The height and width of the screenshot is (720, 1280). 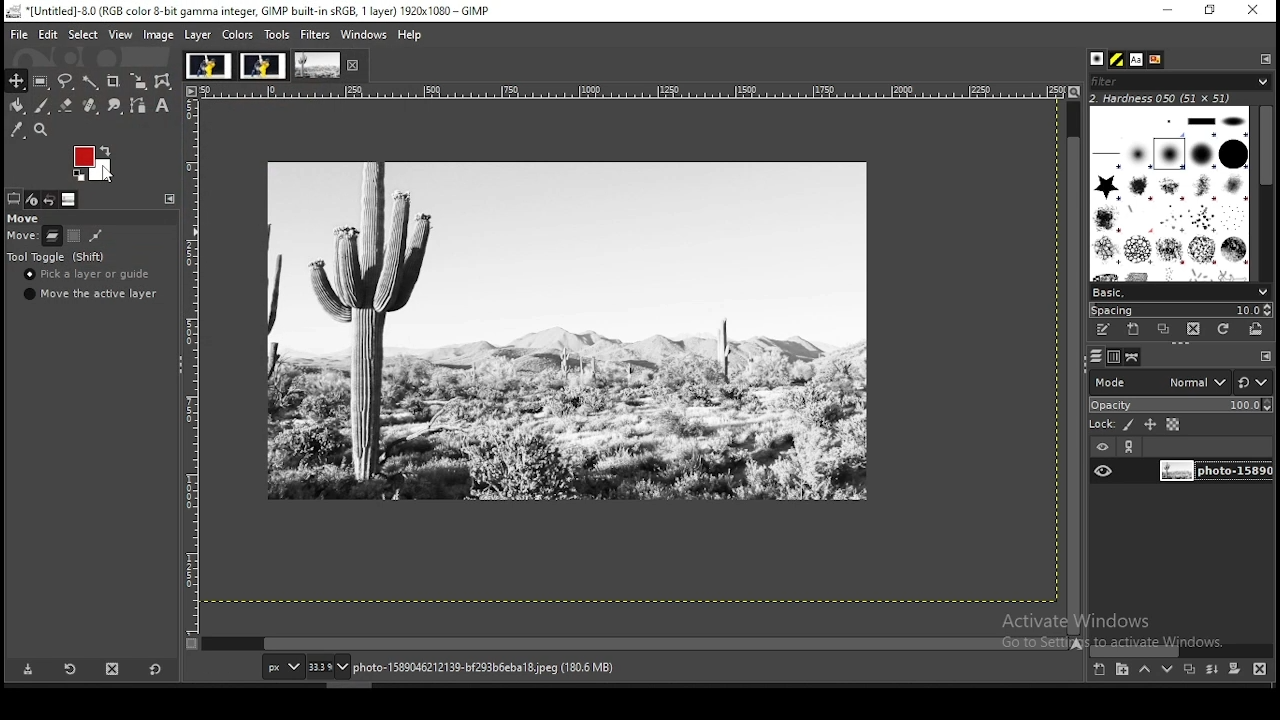 I want to click on color picker tool, so click(x=17, y=130).